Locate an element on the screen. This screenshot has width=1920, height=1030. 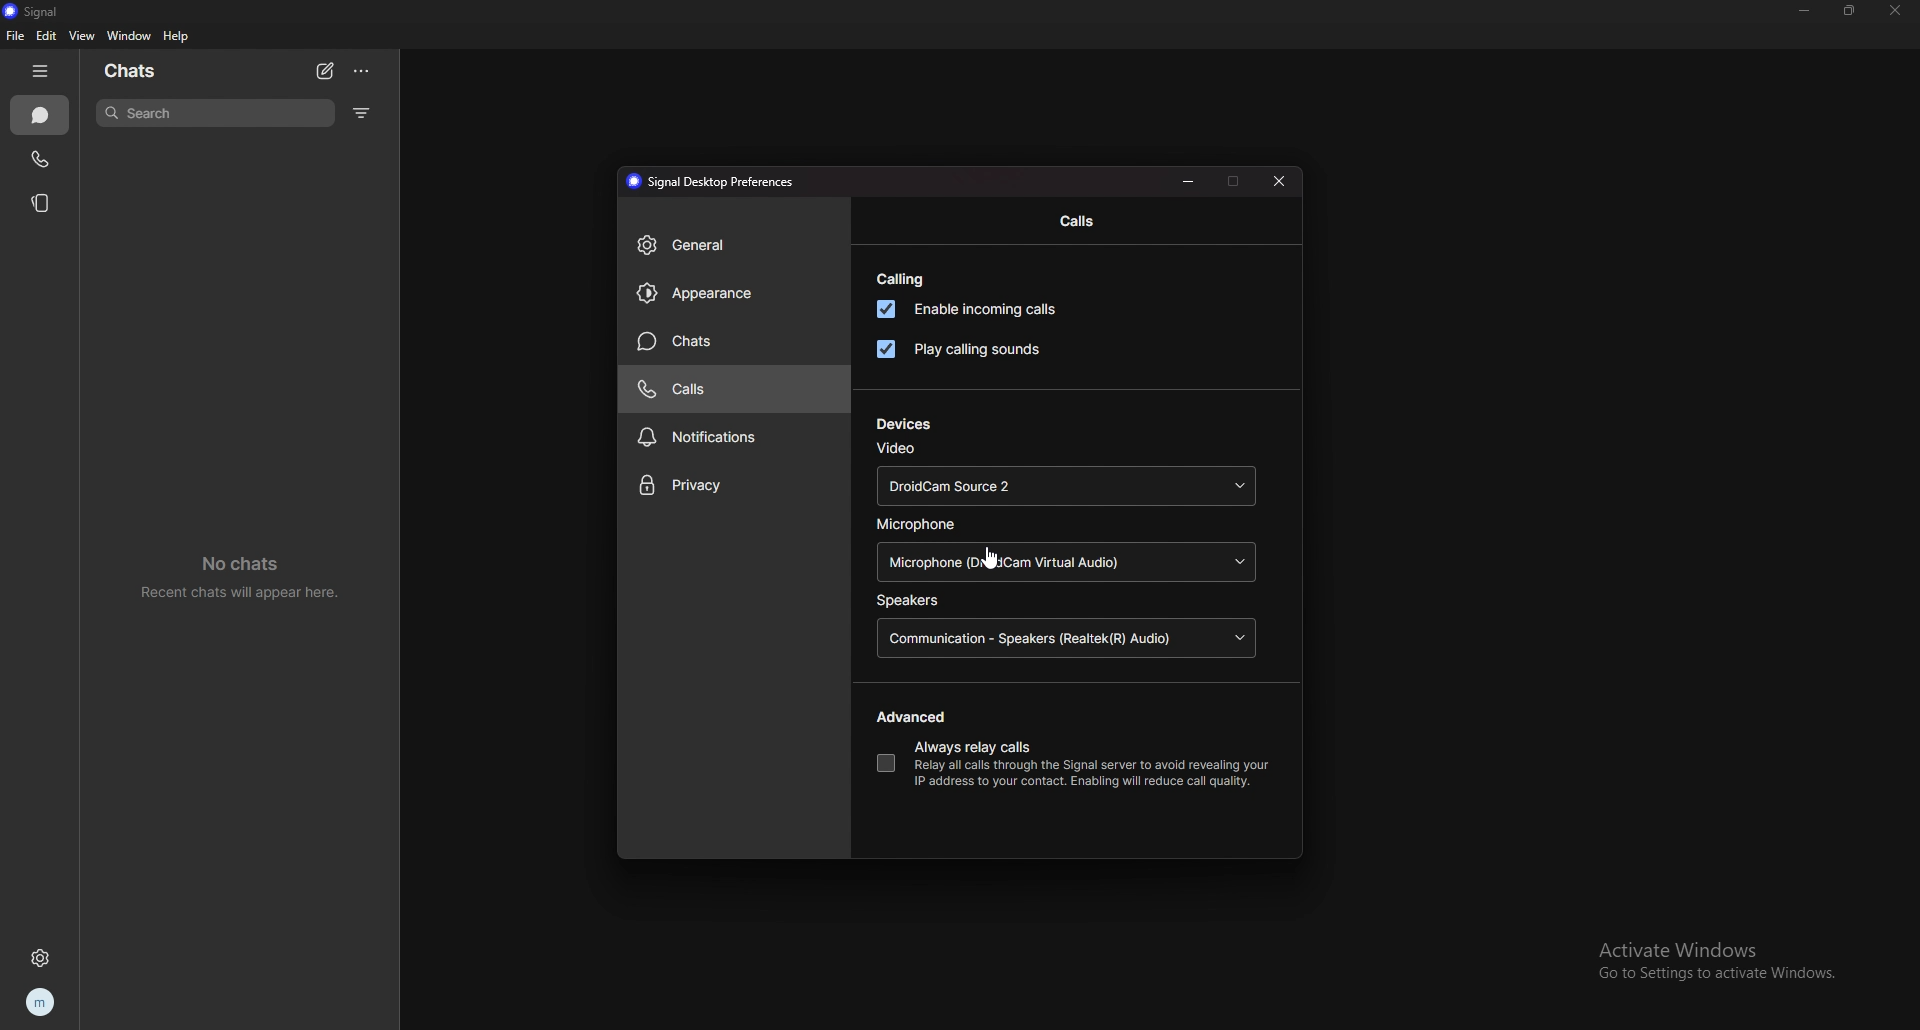
view is located at coordinates (81, 35).